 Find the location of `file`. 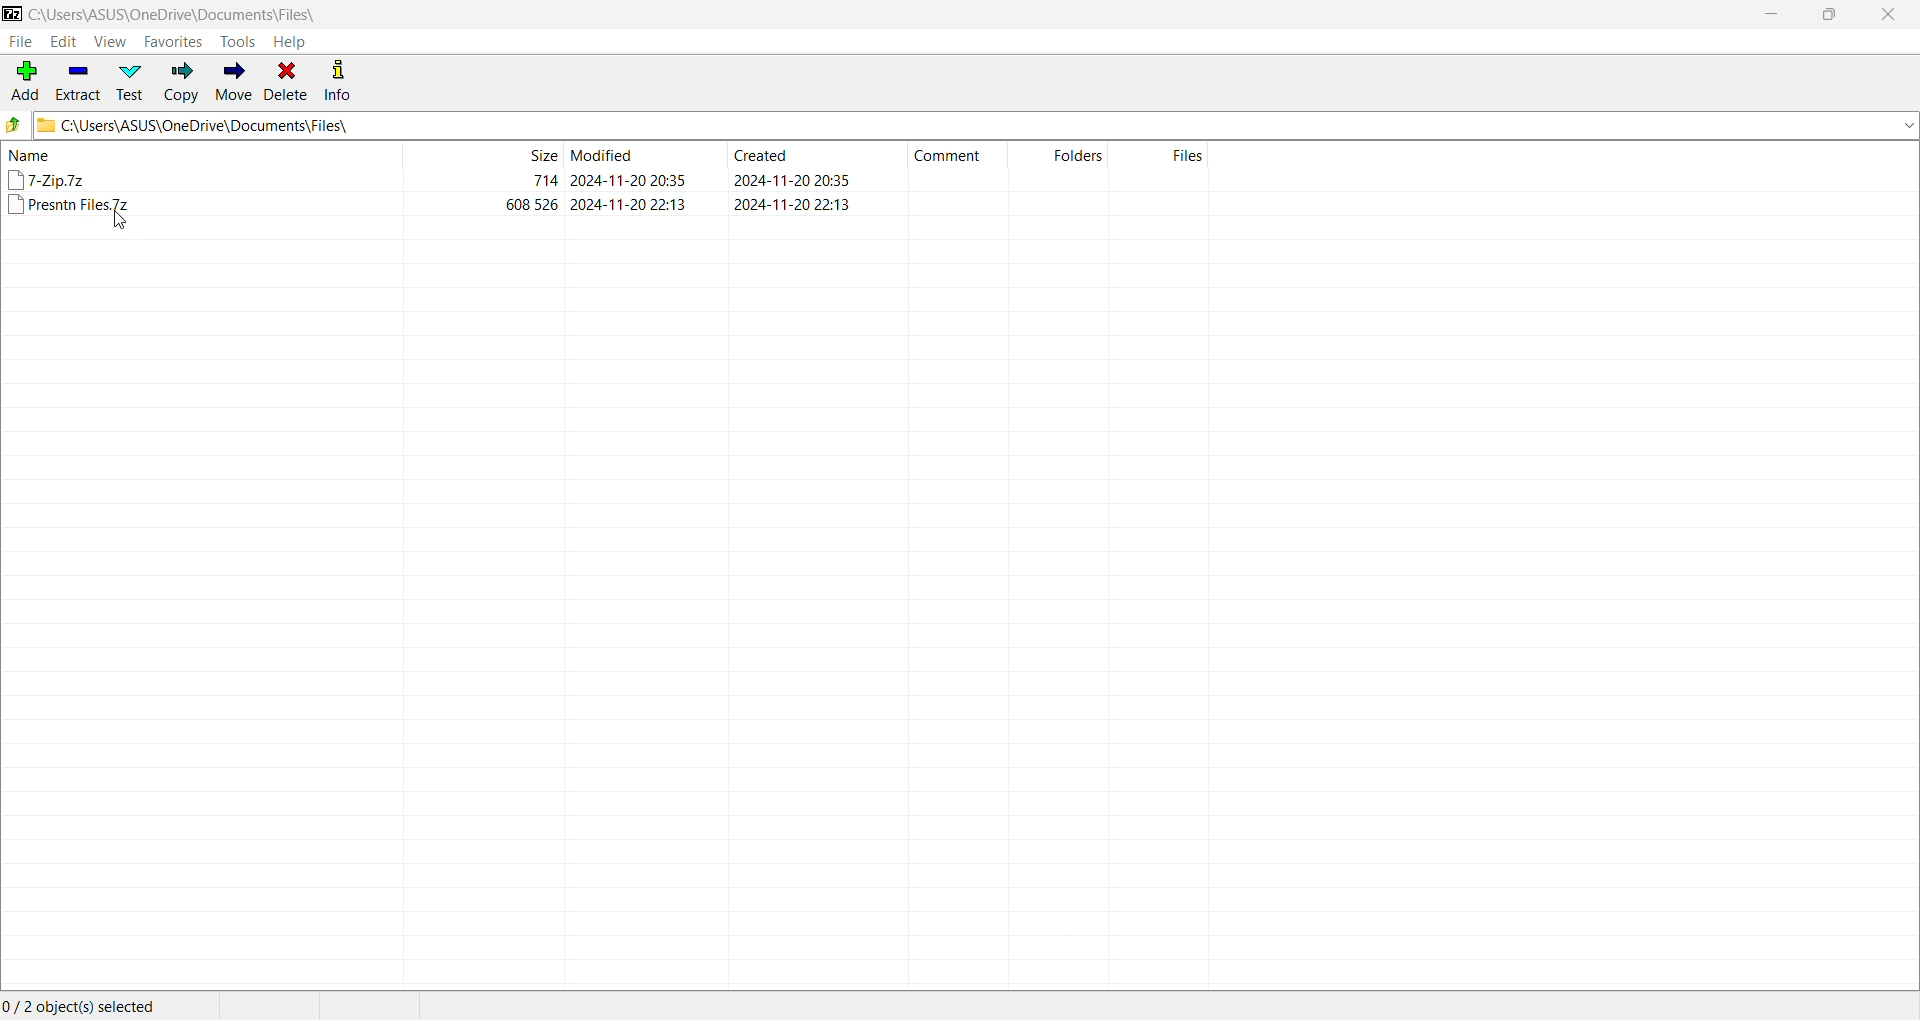

file is located at coordinates (70, 205).